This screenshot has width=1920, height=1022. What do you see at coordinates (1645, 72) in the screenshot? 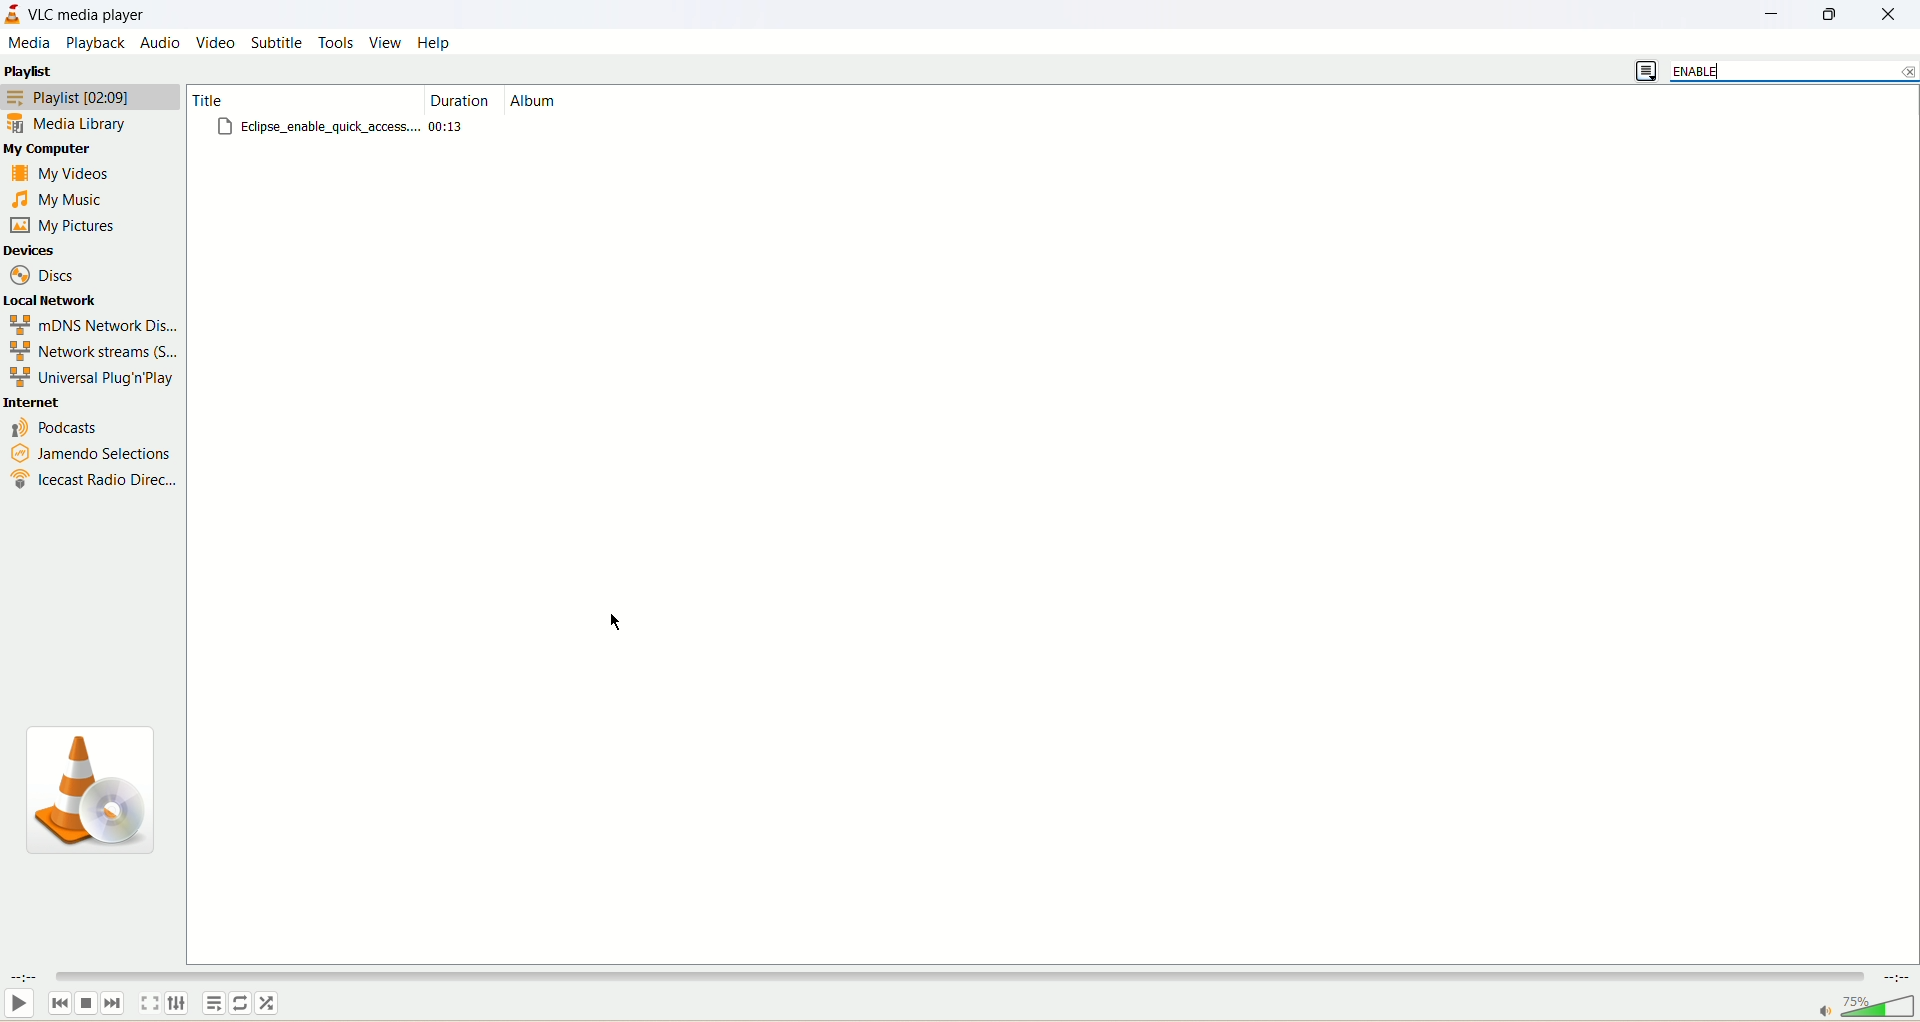
I see `change view` at bounding box center [1645, 72].